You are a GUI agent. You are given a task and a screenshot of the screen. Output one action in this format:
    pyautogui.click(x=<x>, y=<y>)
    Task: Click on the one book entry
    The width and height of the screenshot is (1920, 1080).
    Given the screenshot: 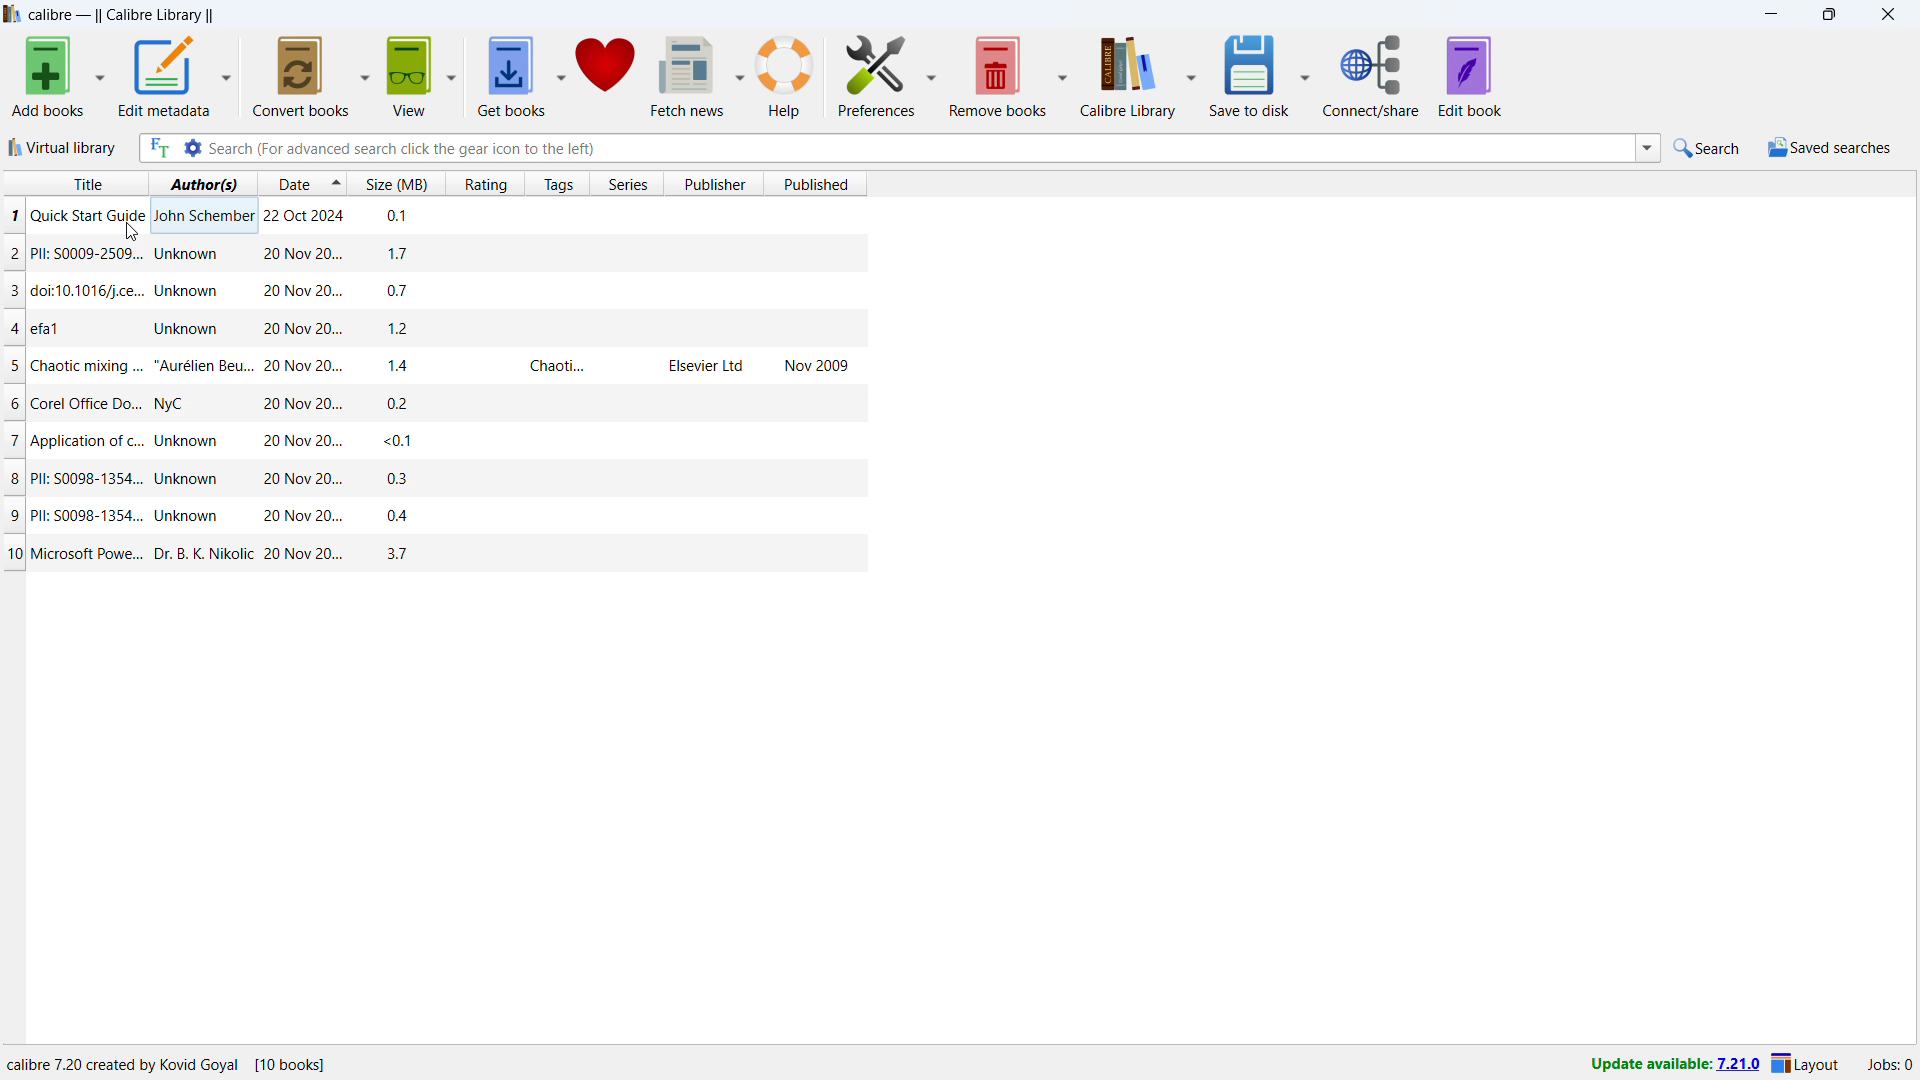 What is the action you would take?
    pyautogui.click(x=437, y=478)
    